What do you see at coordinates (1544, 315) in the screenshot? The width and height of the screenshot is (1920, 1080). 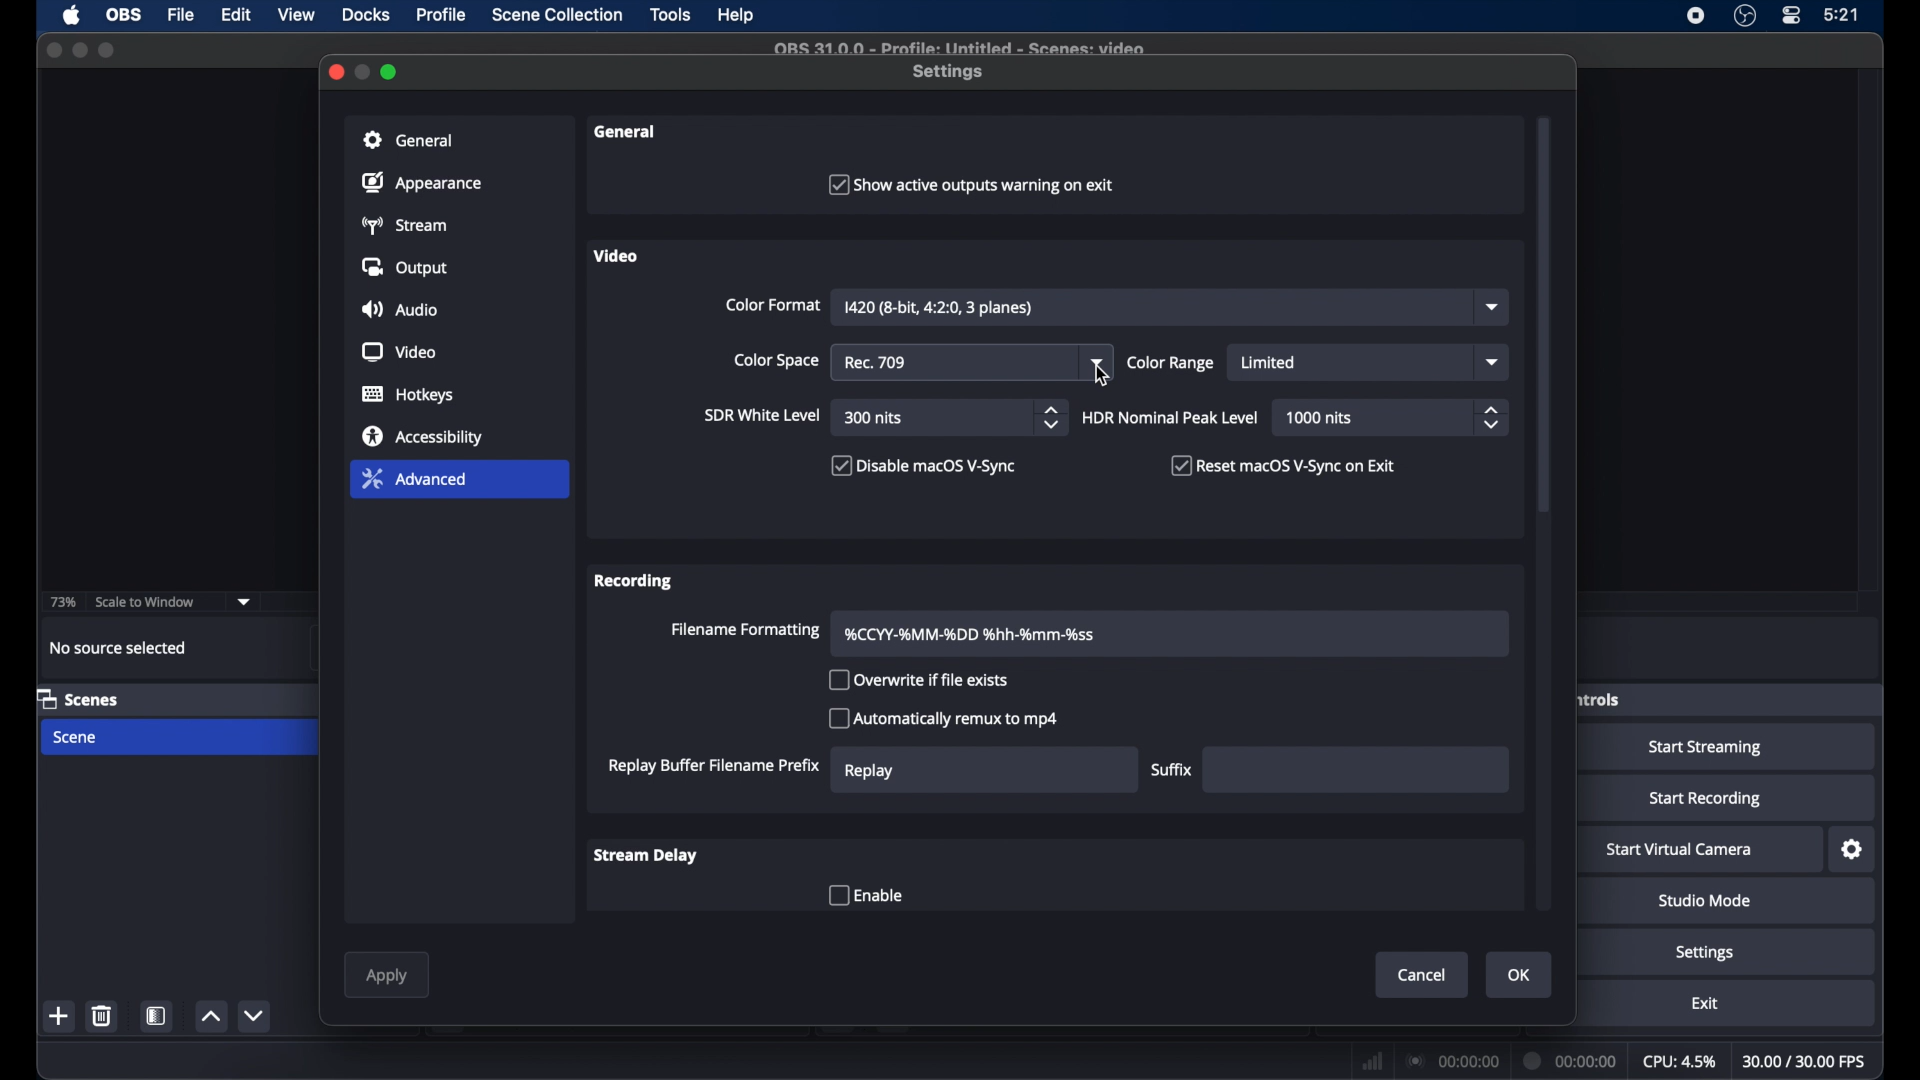 I see `scroll box` at bounding box center [1544, 315].